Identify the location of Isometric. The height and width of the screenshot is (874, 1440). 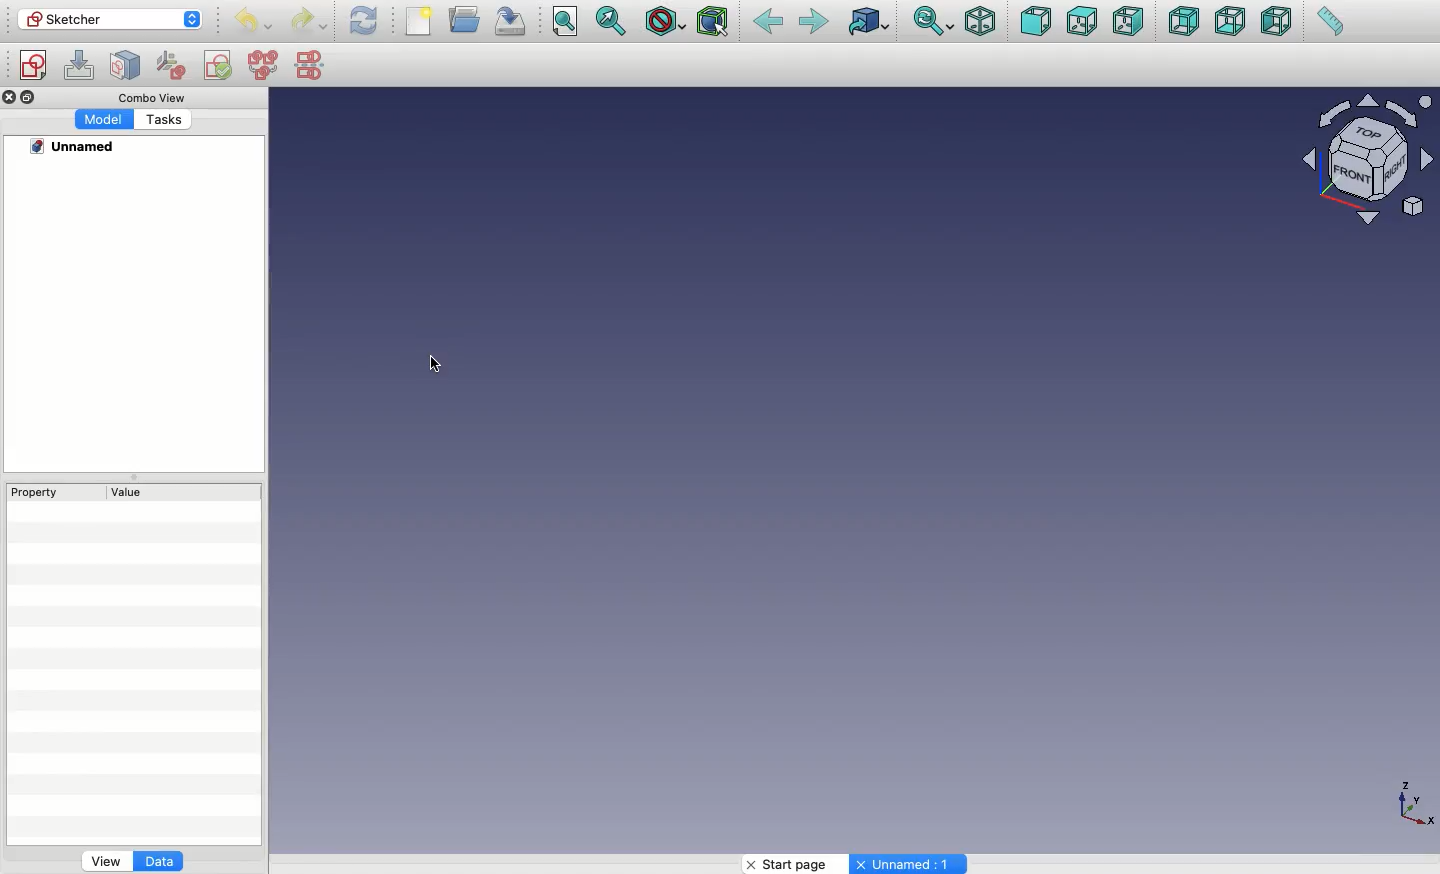
(979, 22).